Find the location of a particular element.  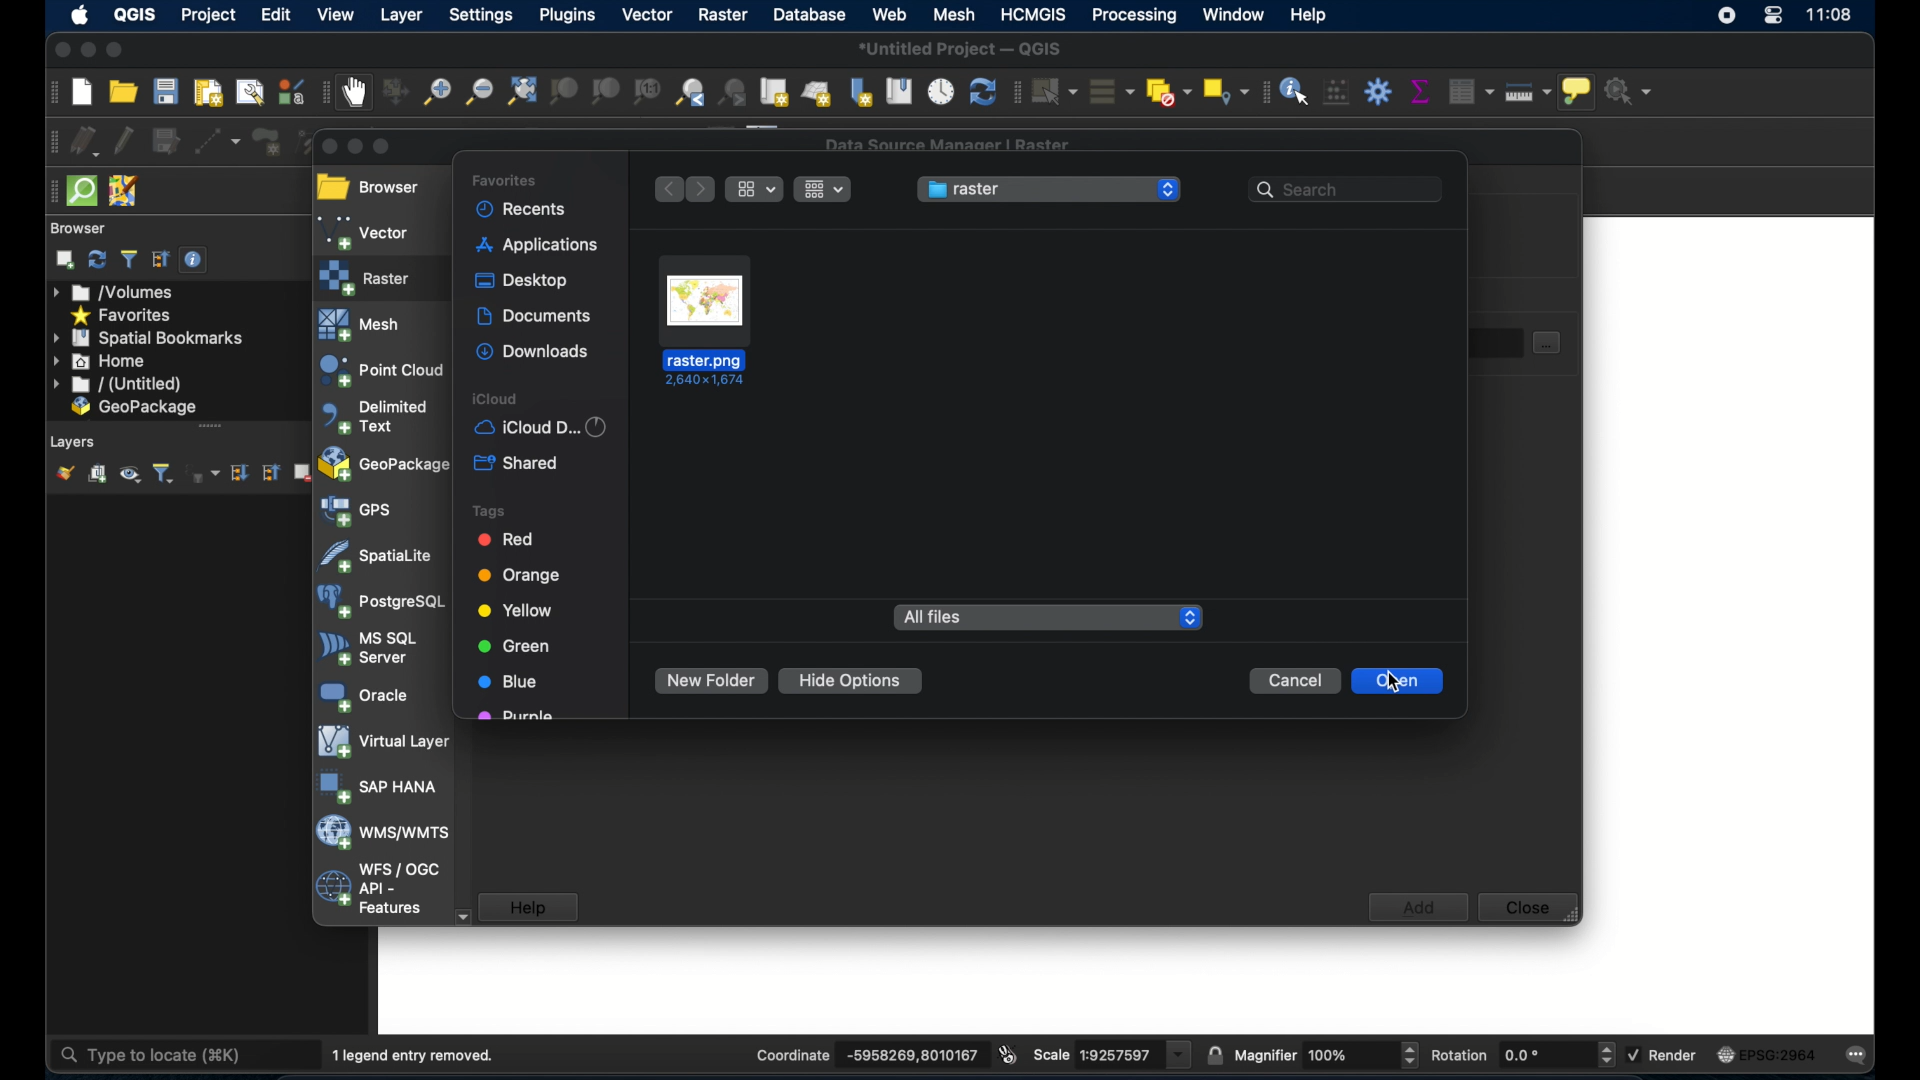

geo package is located at coordinates (133, 408).